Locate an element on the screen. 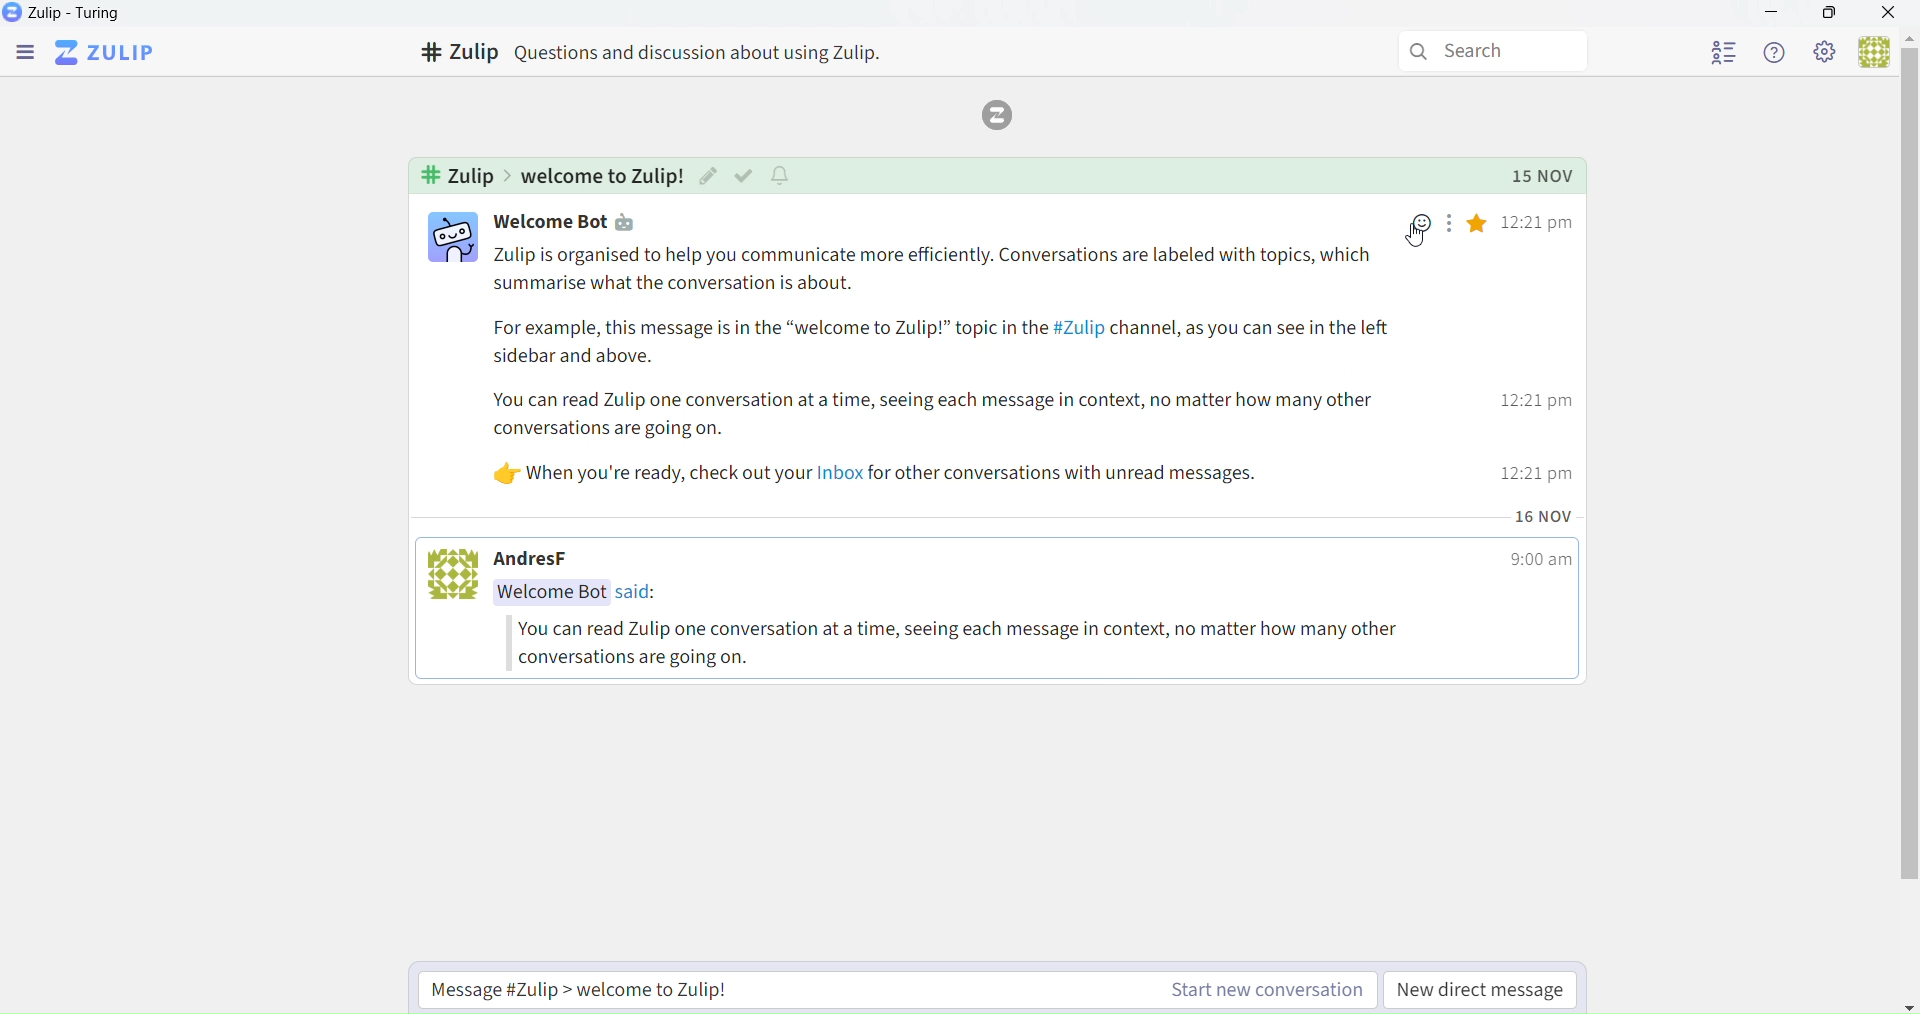 The height and width of the screenshot is (1014, 1920). edit is located at coordinates (709, 177).